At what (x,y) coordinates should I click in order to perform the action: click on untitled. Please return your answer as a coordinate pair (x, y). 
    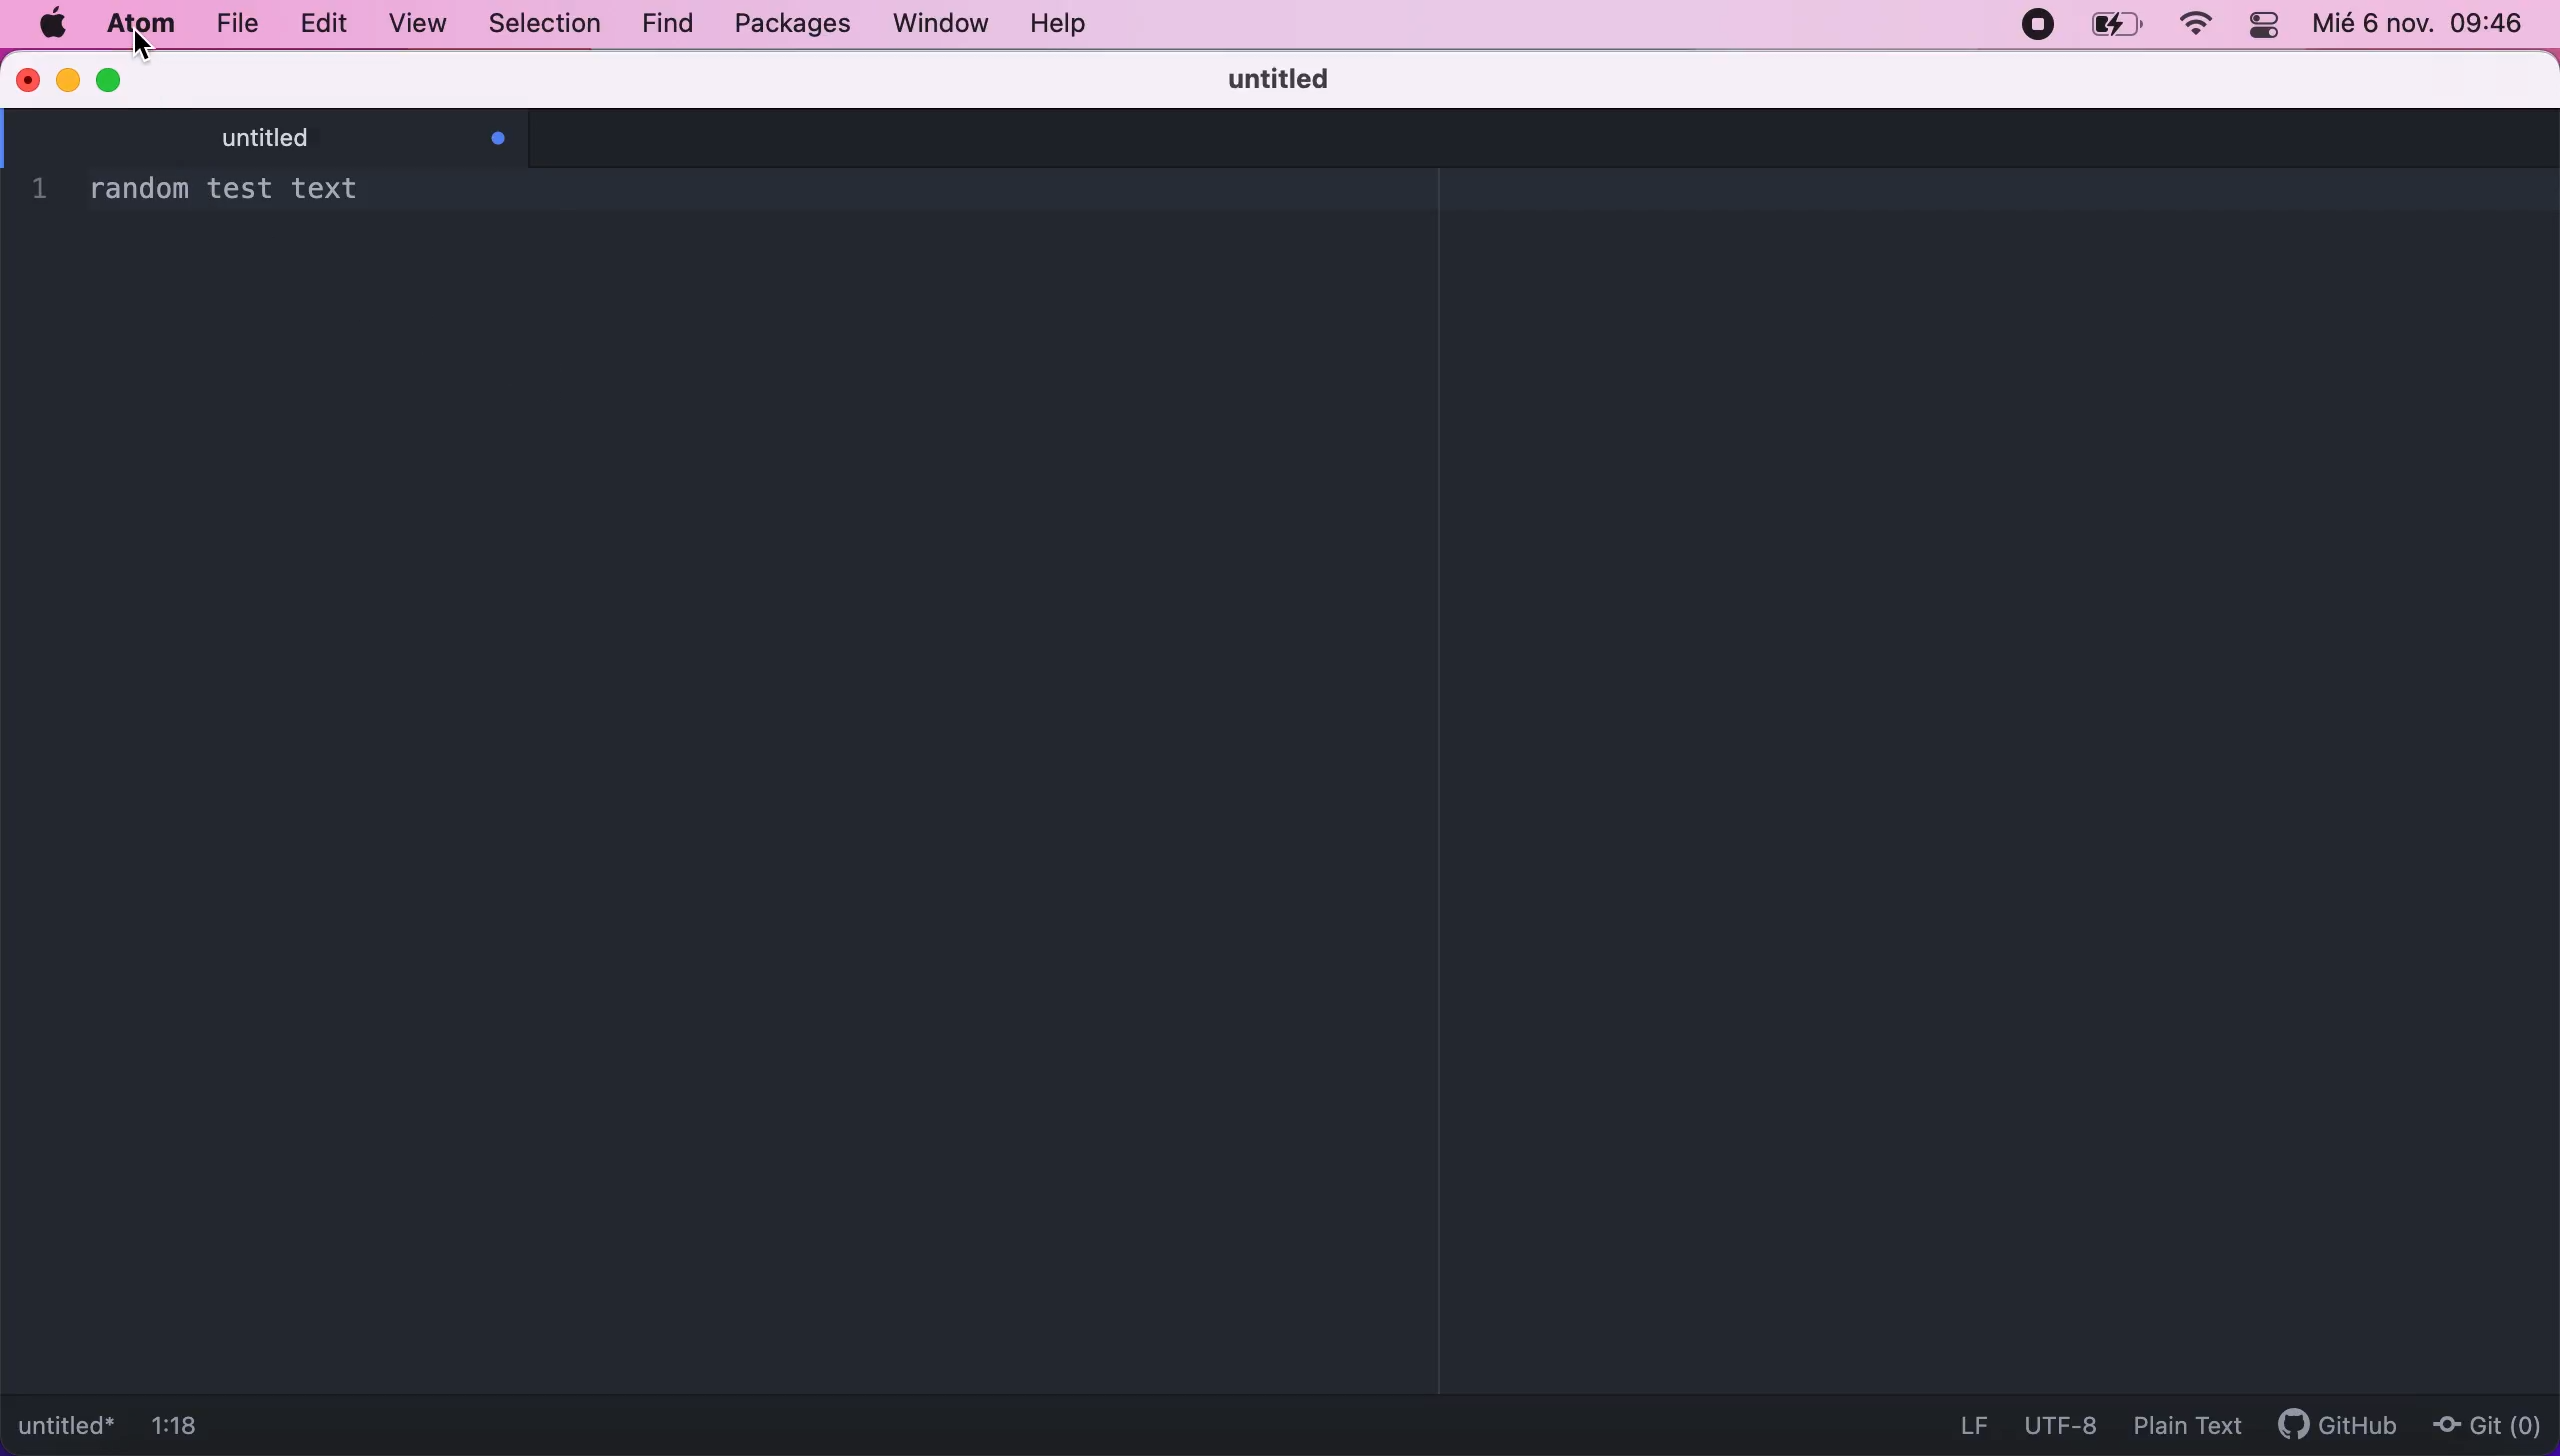
    Looking at the image, I should click on (1280, 79).